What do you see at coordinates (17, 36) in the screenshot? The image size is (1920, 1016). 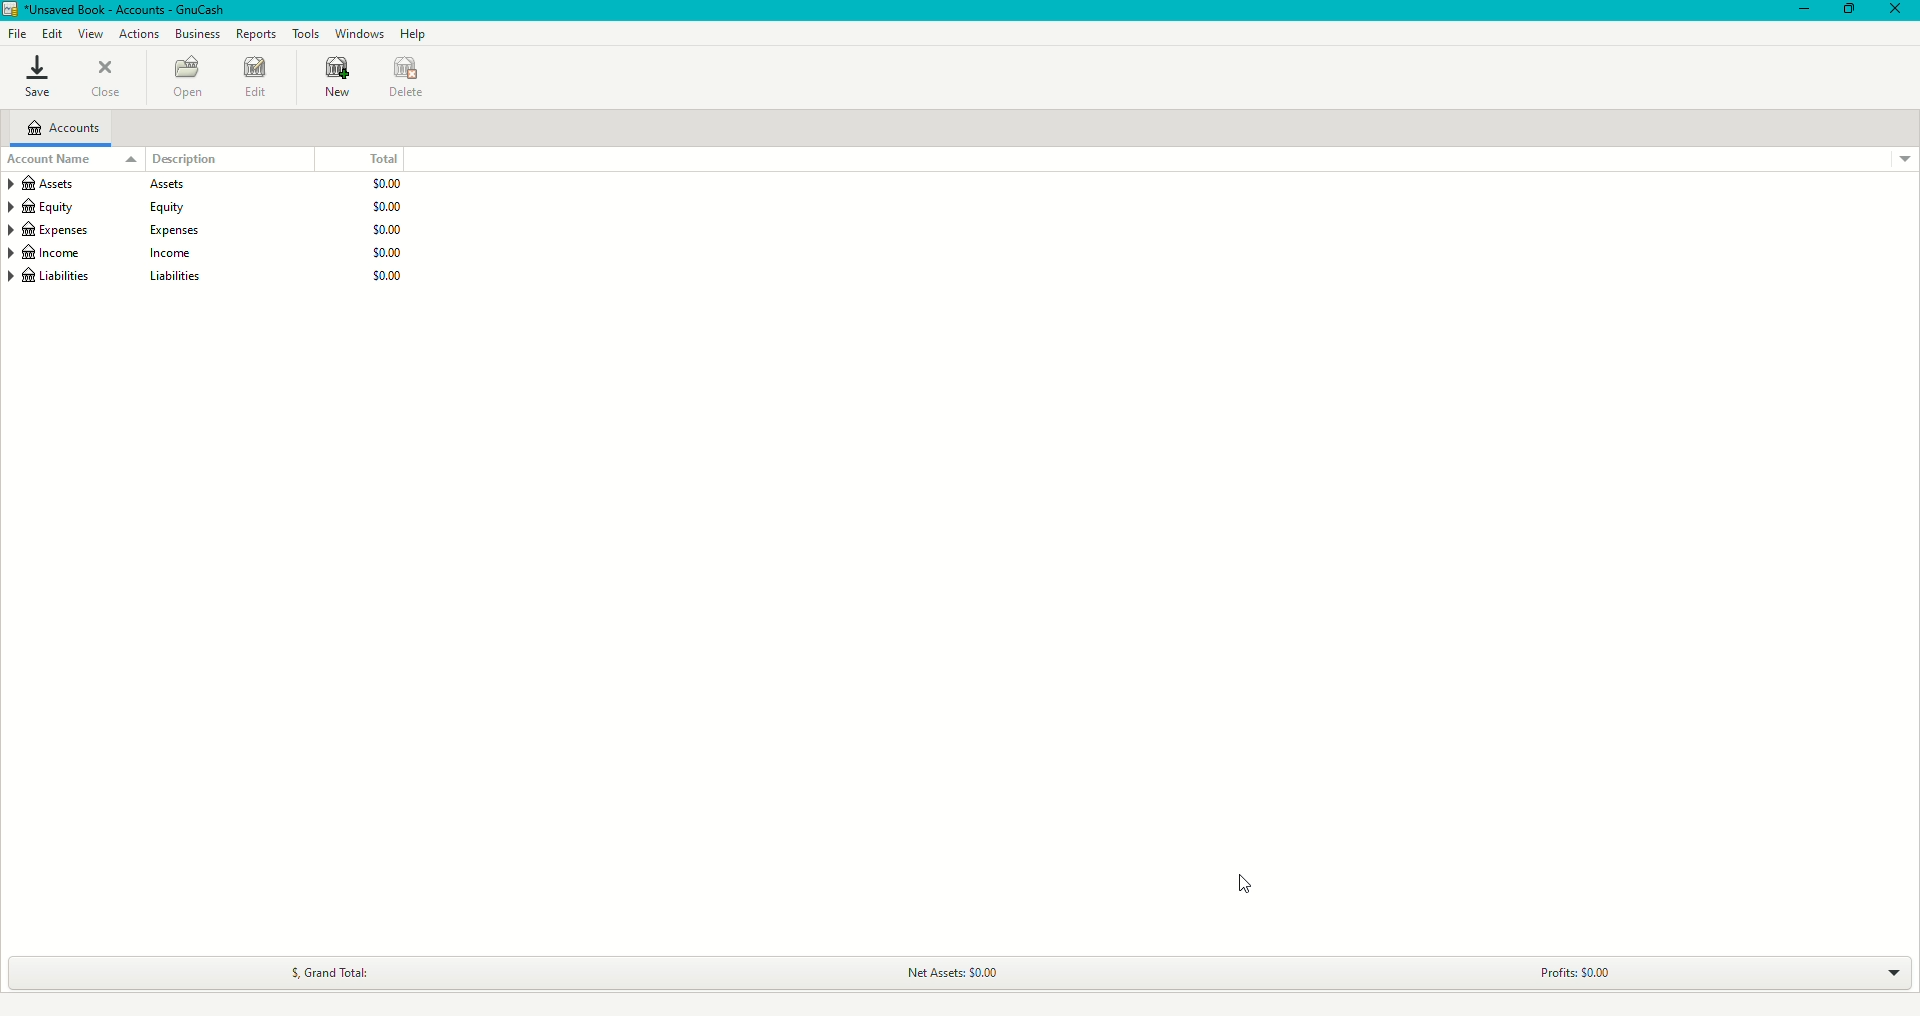 I see `File` at bounding box center [17, 36].